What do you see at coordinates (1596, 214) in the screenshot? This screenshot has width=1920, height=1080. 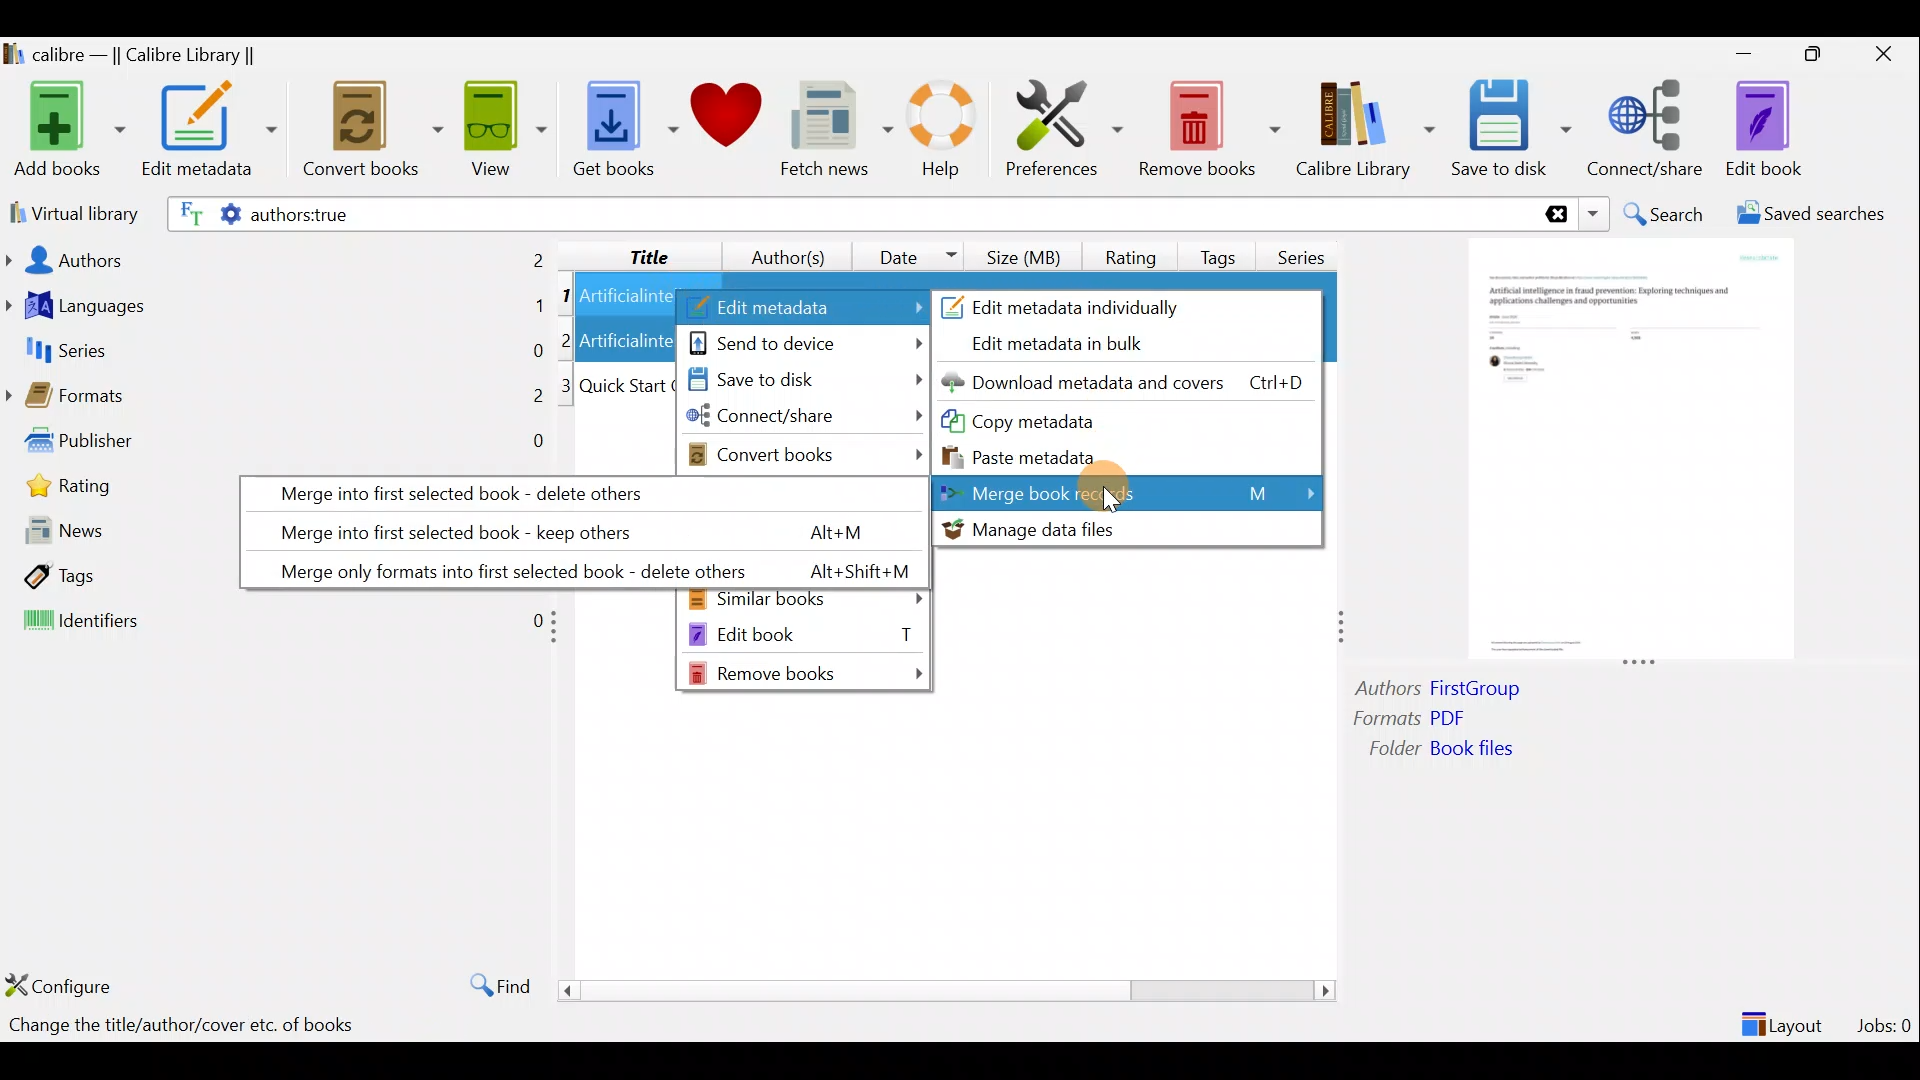 I see `Search dropdown` at bounding box center [1596, 214].